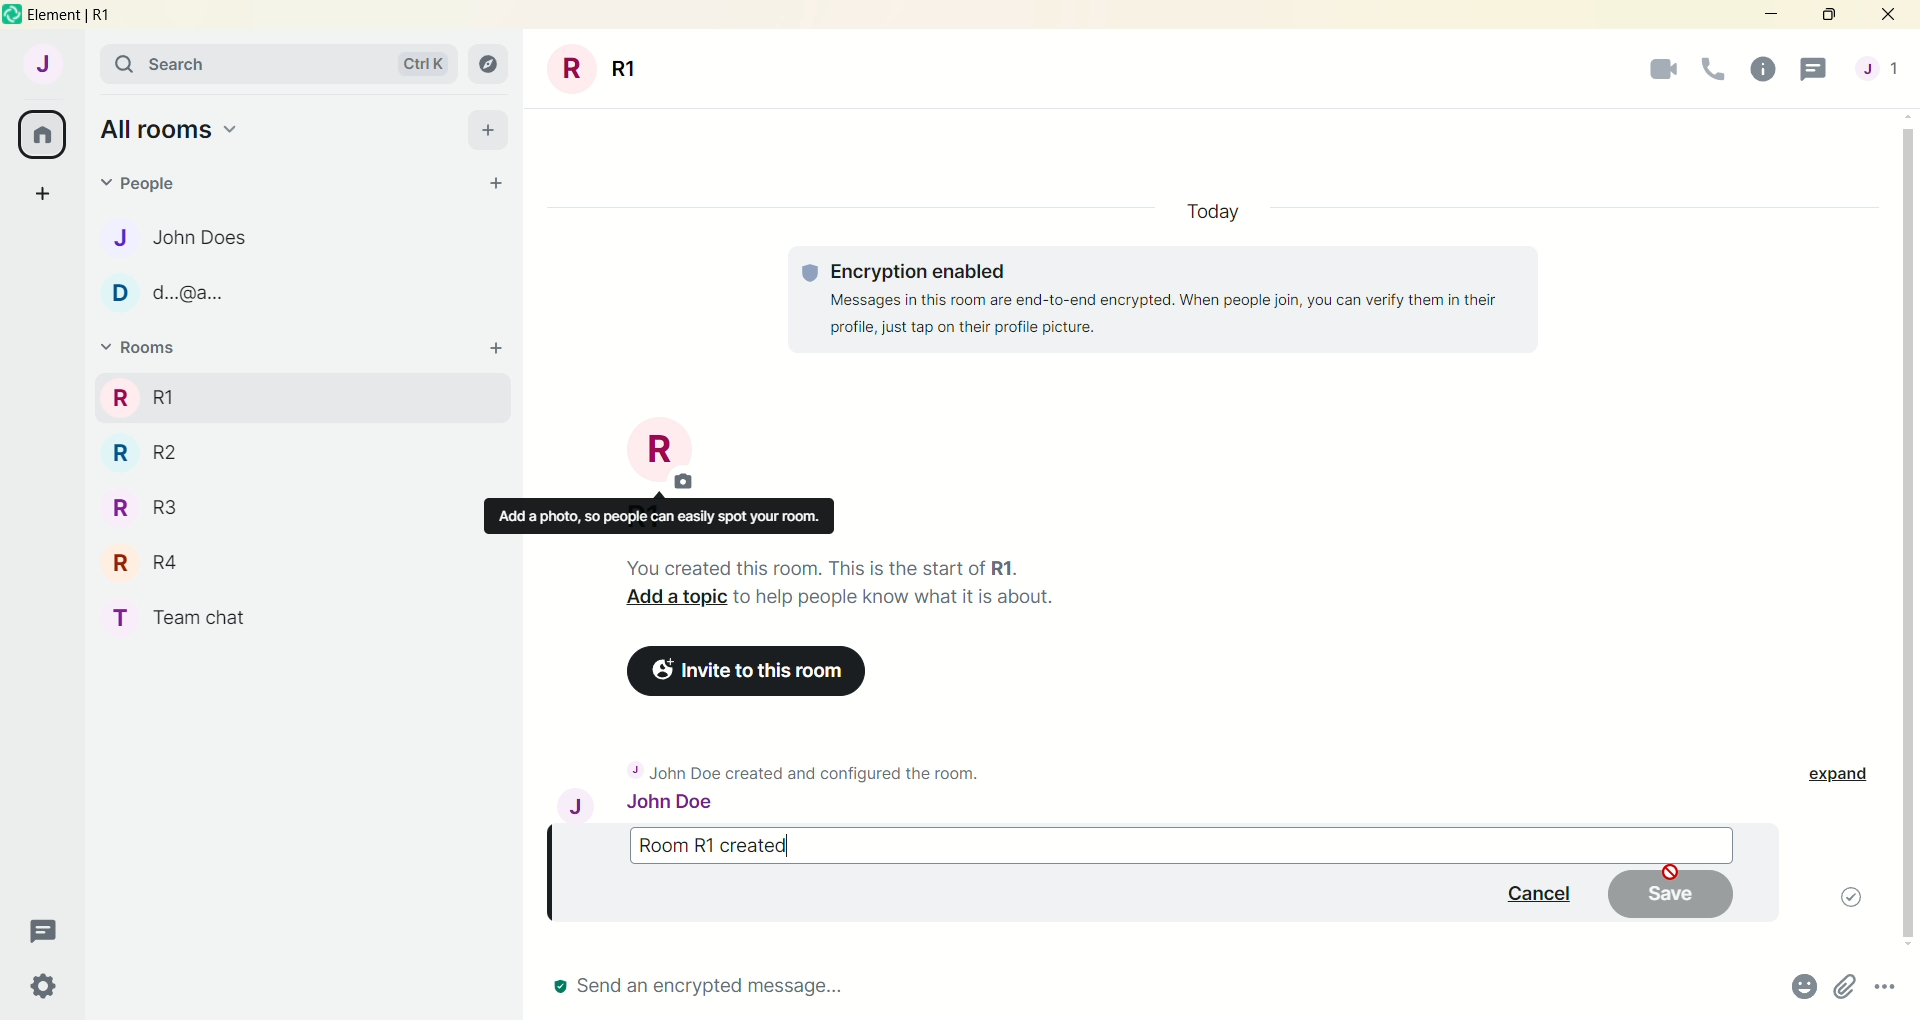 This screenshot has width=1920, height=1020. Describe the element at coordinates (45, 68) in the screenshot. I see `account` at that location.